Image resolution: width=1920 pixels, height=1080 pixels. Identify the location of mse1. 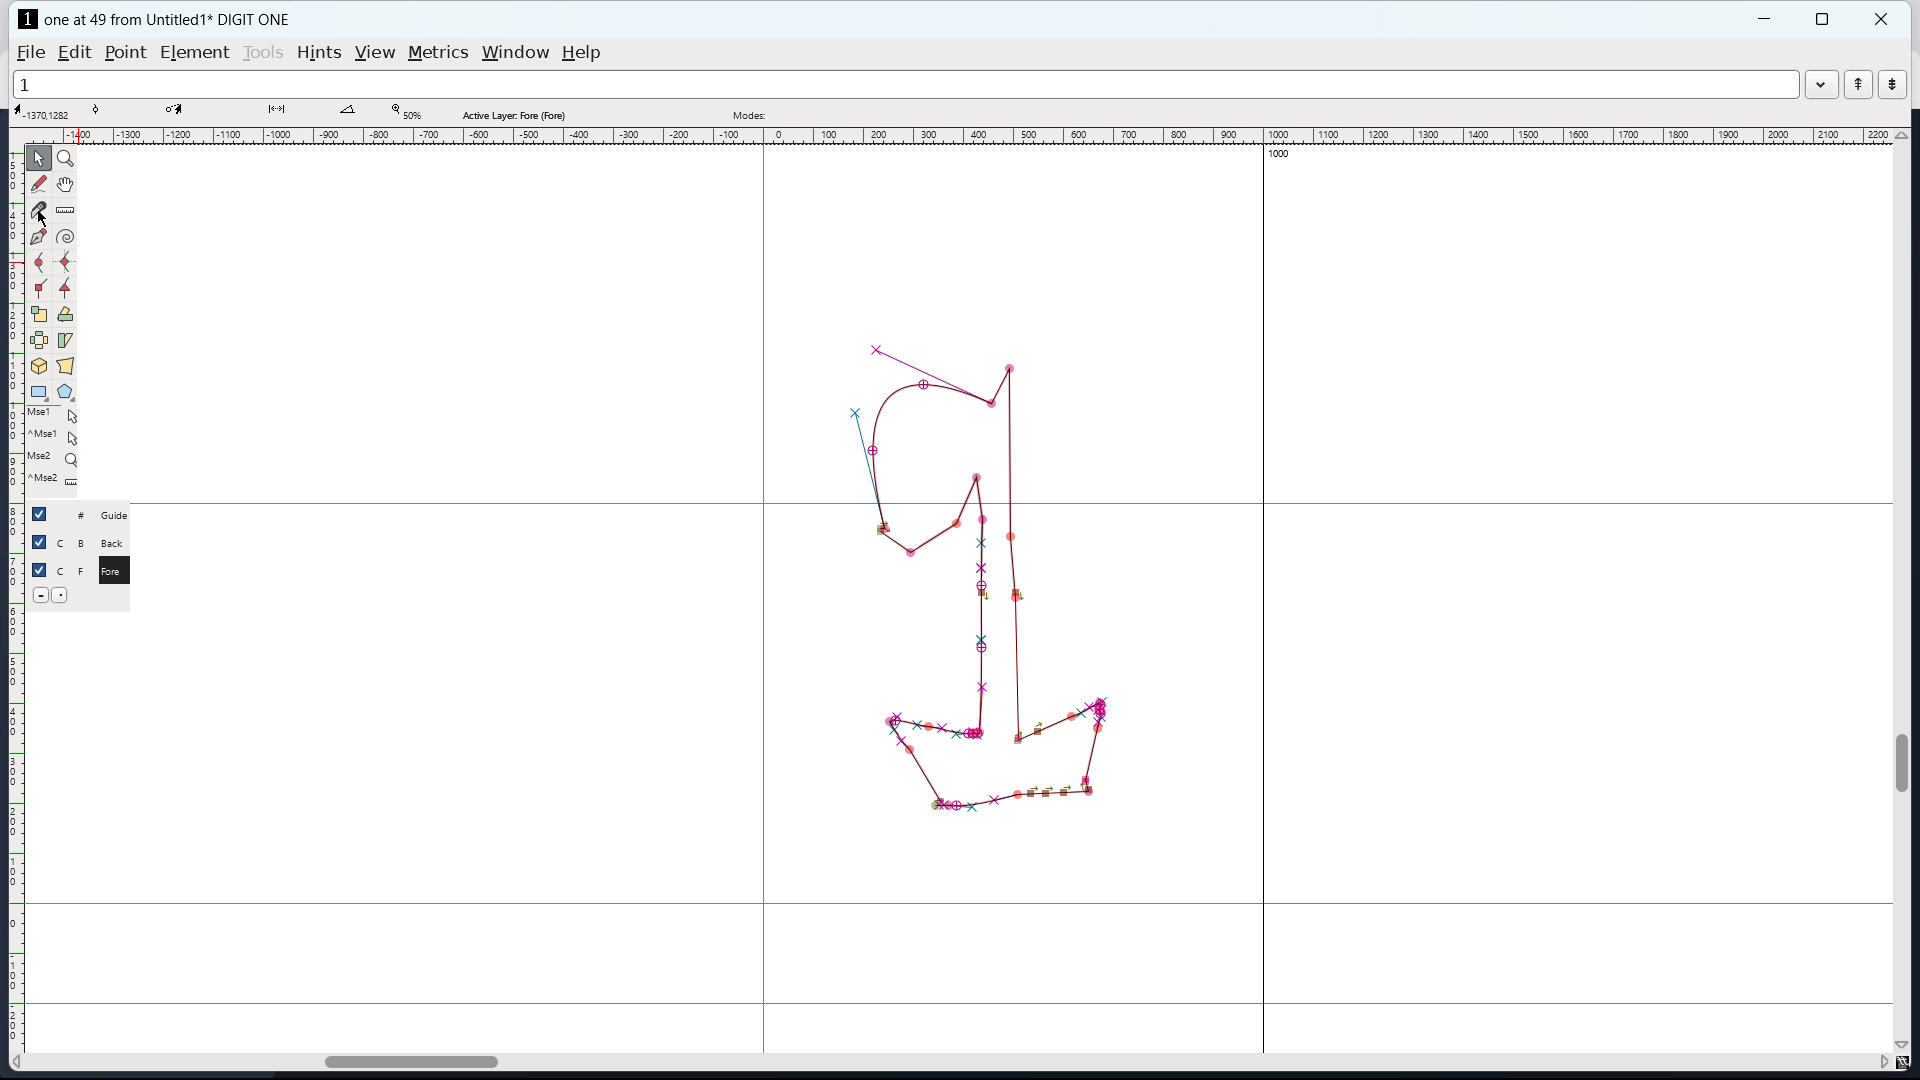
(53, 413).